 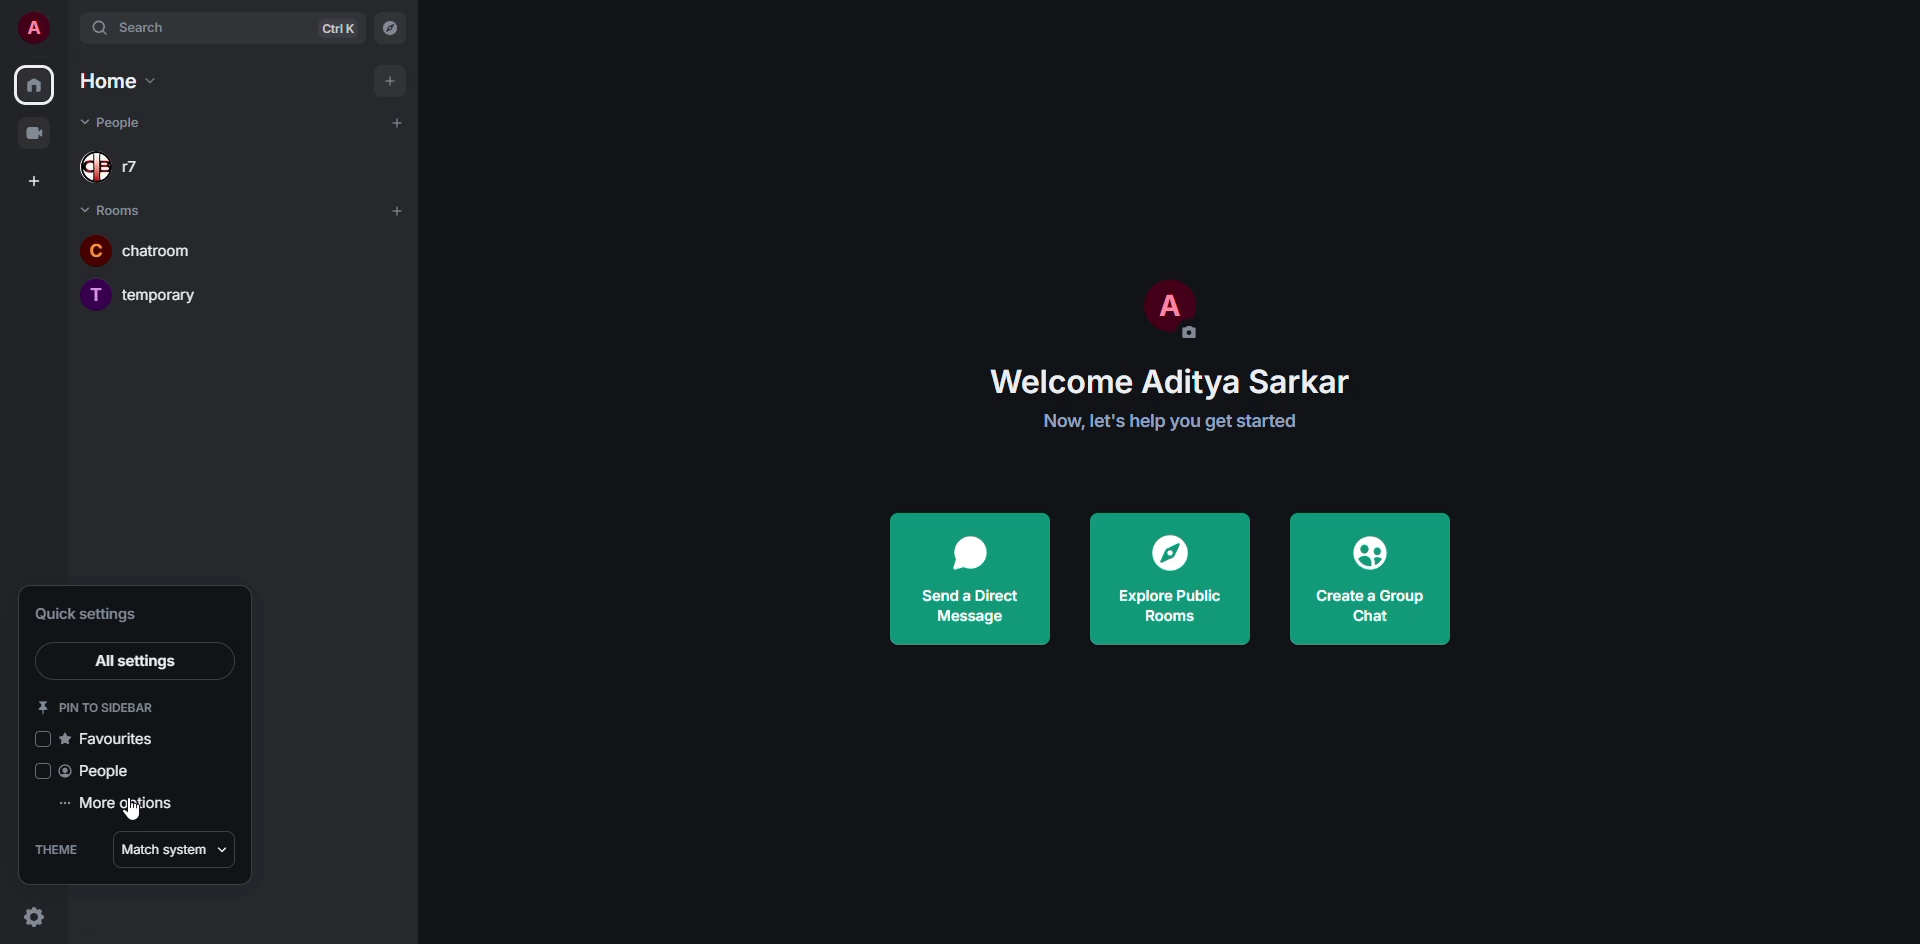 I want to click on create space, so click(x=32, y=179).